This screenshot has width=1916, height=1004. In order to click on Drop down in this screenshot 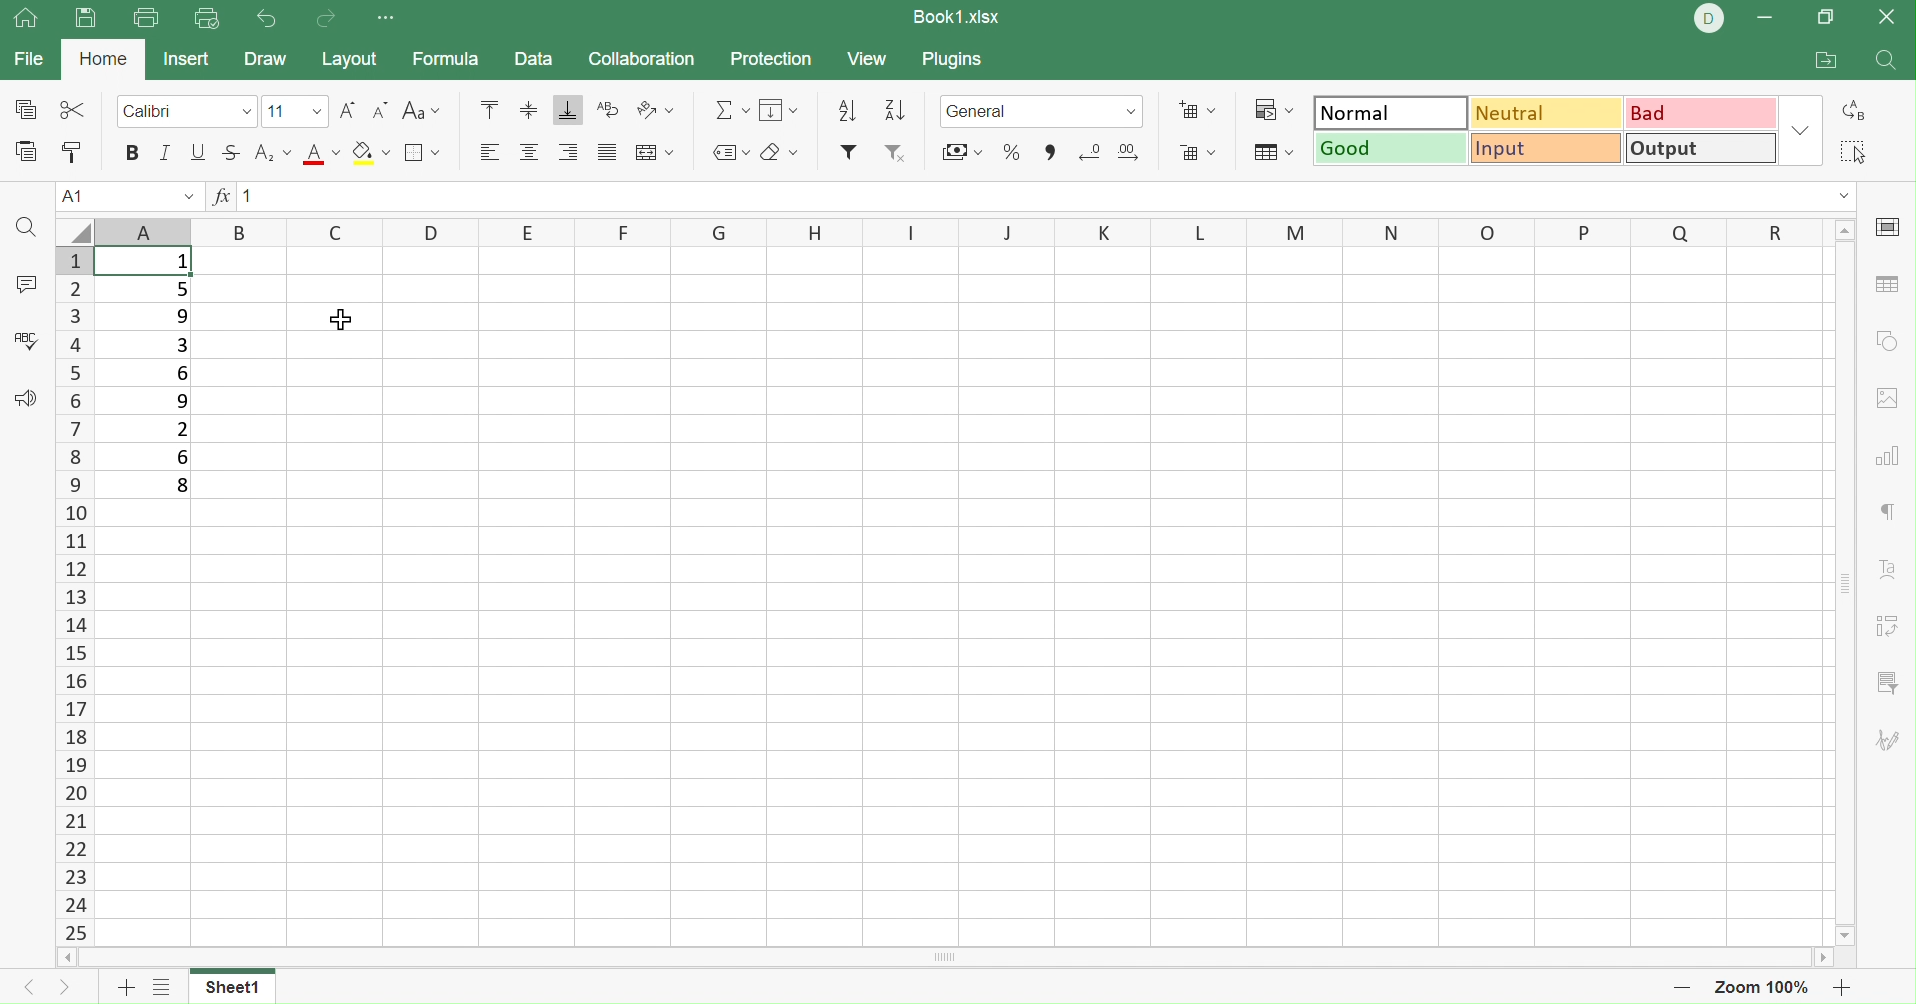, I will do `click(1128, 112)`.